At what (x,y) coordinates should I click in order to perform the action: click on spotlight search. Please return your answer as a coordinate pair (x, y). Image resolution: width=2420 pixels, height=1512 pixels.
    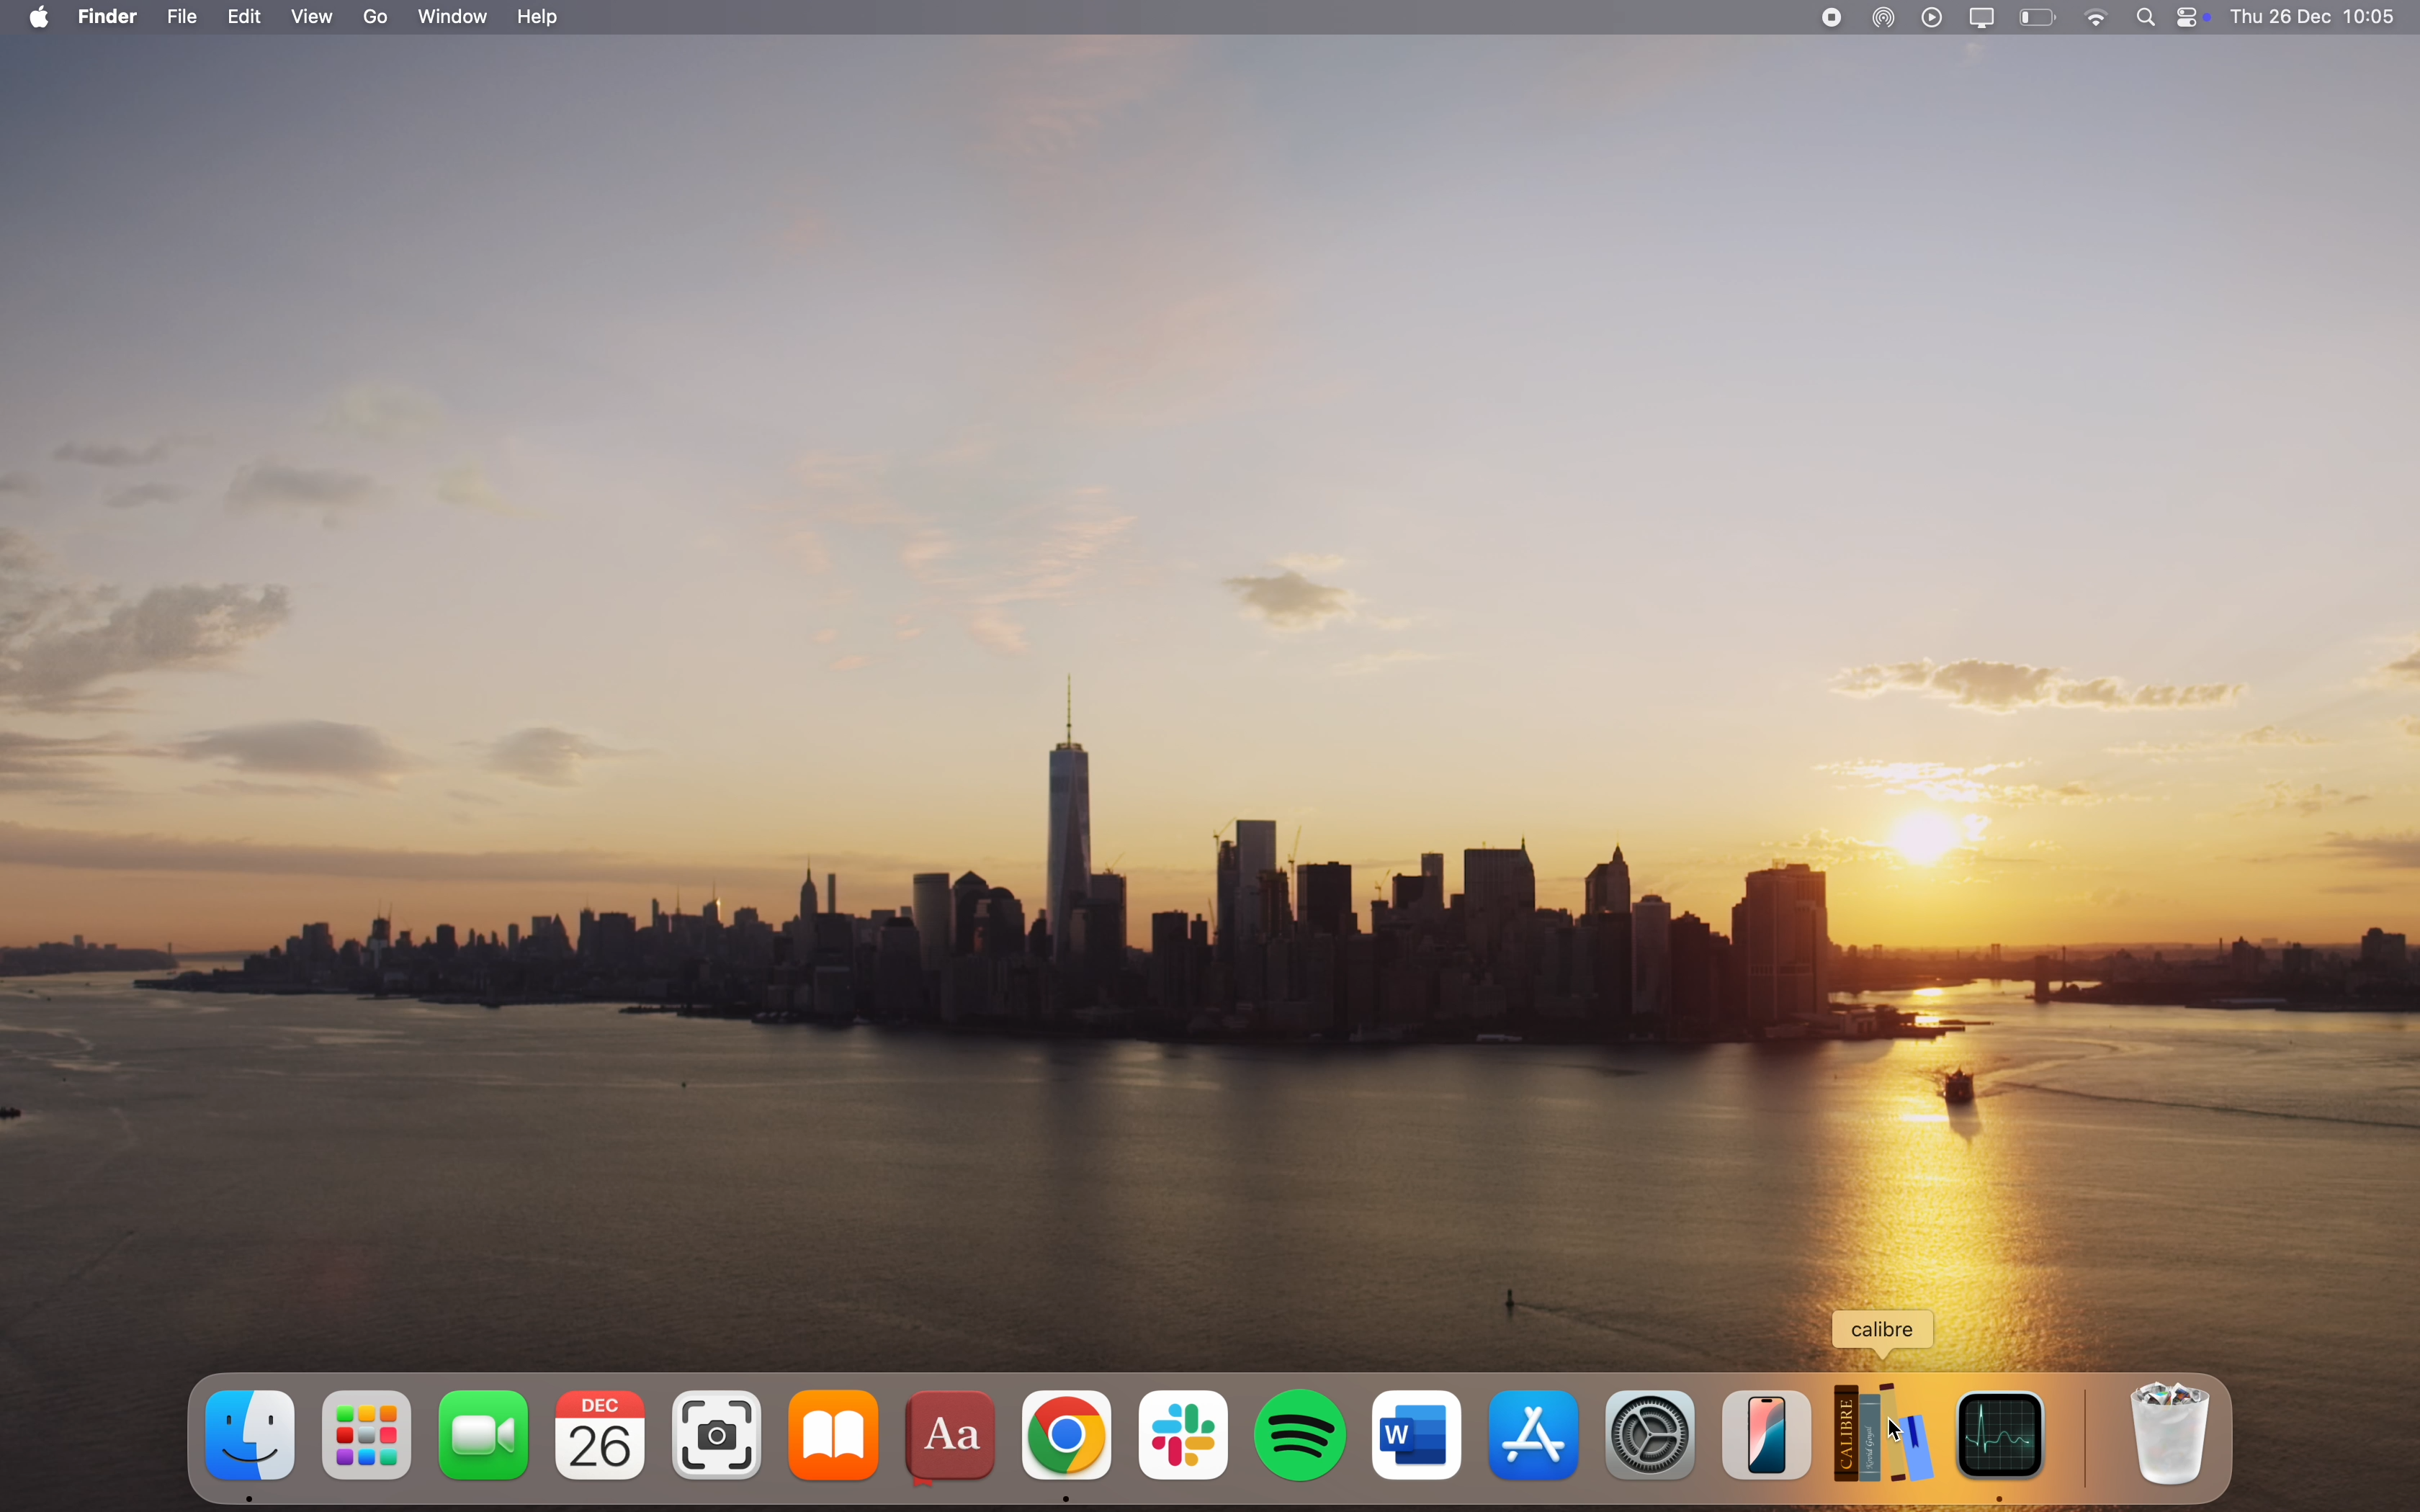
    Looking at the image, I should click on (2142, 16).